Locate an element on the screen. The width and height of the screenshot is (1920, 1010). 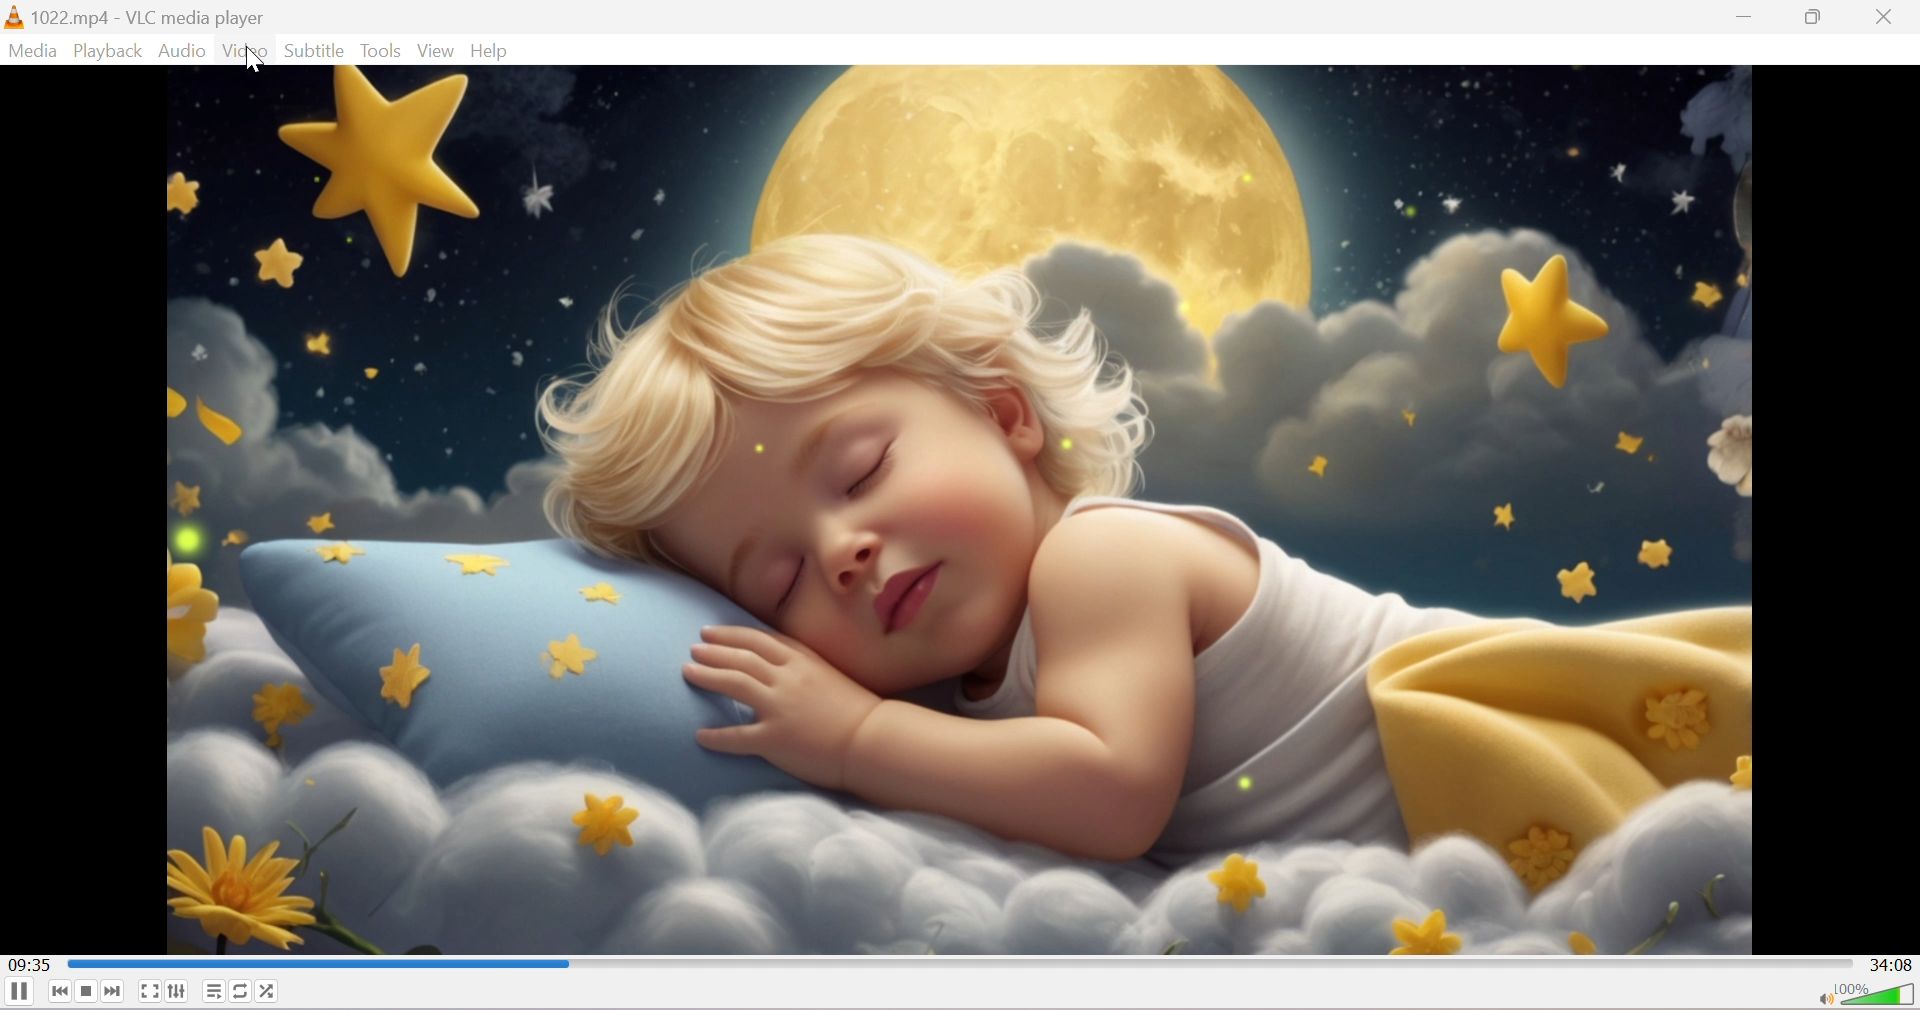
vlc media player logo is located at coordinates (13, 17).